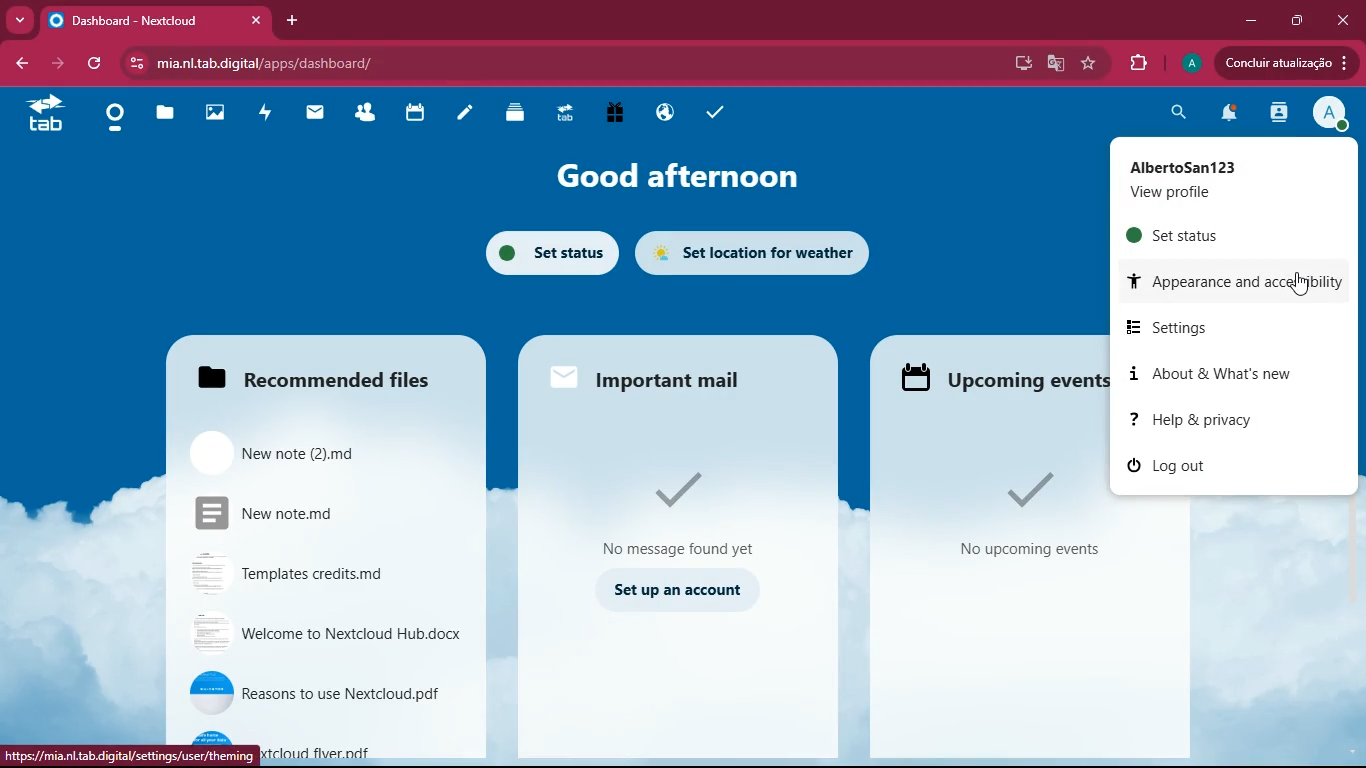 This screenshot has width=1366, height=768. Describe the element at coordinates (61, 64) in the screenshot. I see `forward` at that location.